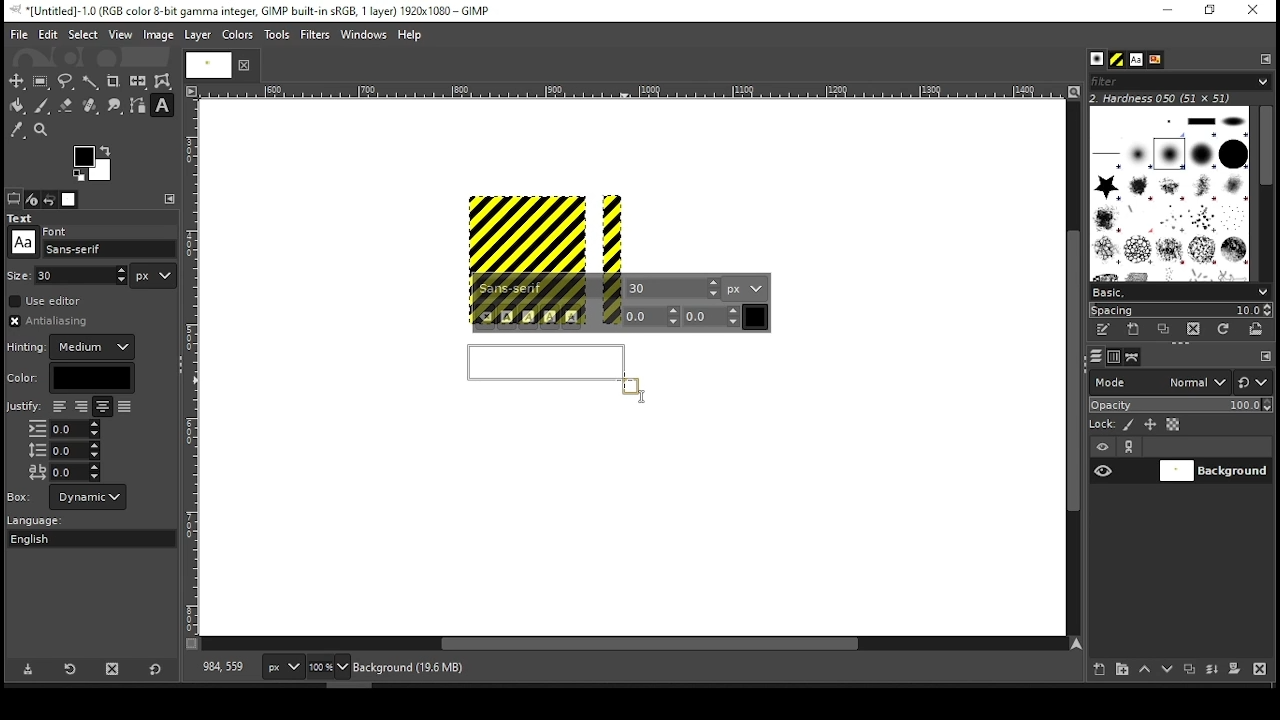  What do you see at coordinates (634, 645) in the screenshot?
I see `scroll bar` at bounding box center [634, 645].